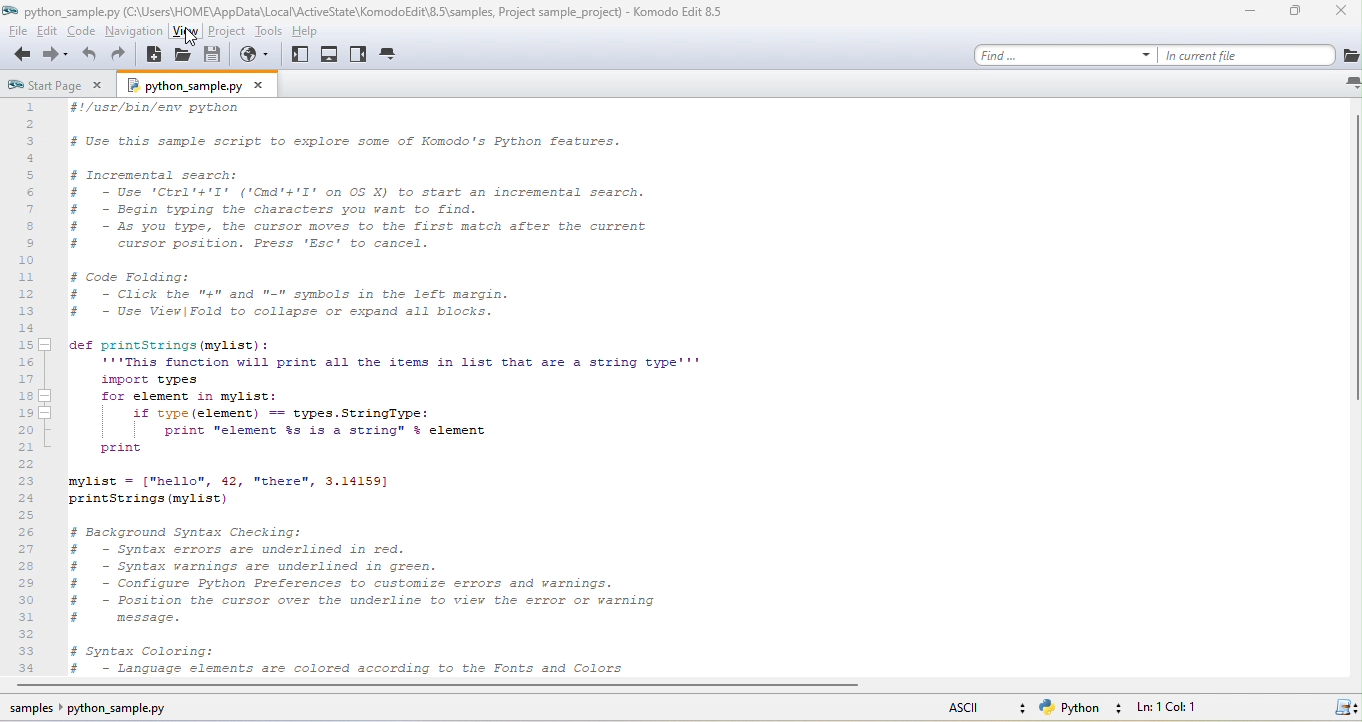 The image size is (1362, 722). I want to click on sample python, so click(86, 711).